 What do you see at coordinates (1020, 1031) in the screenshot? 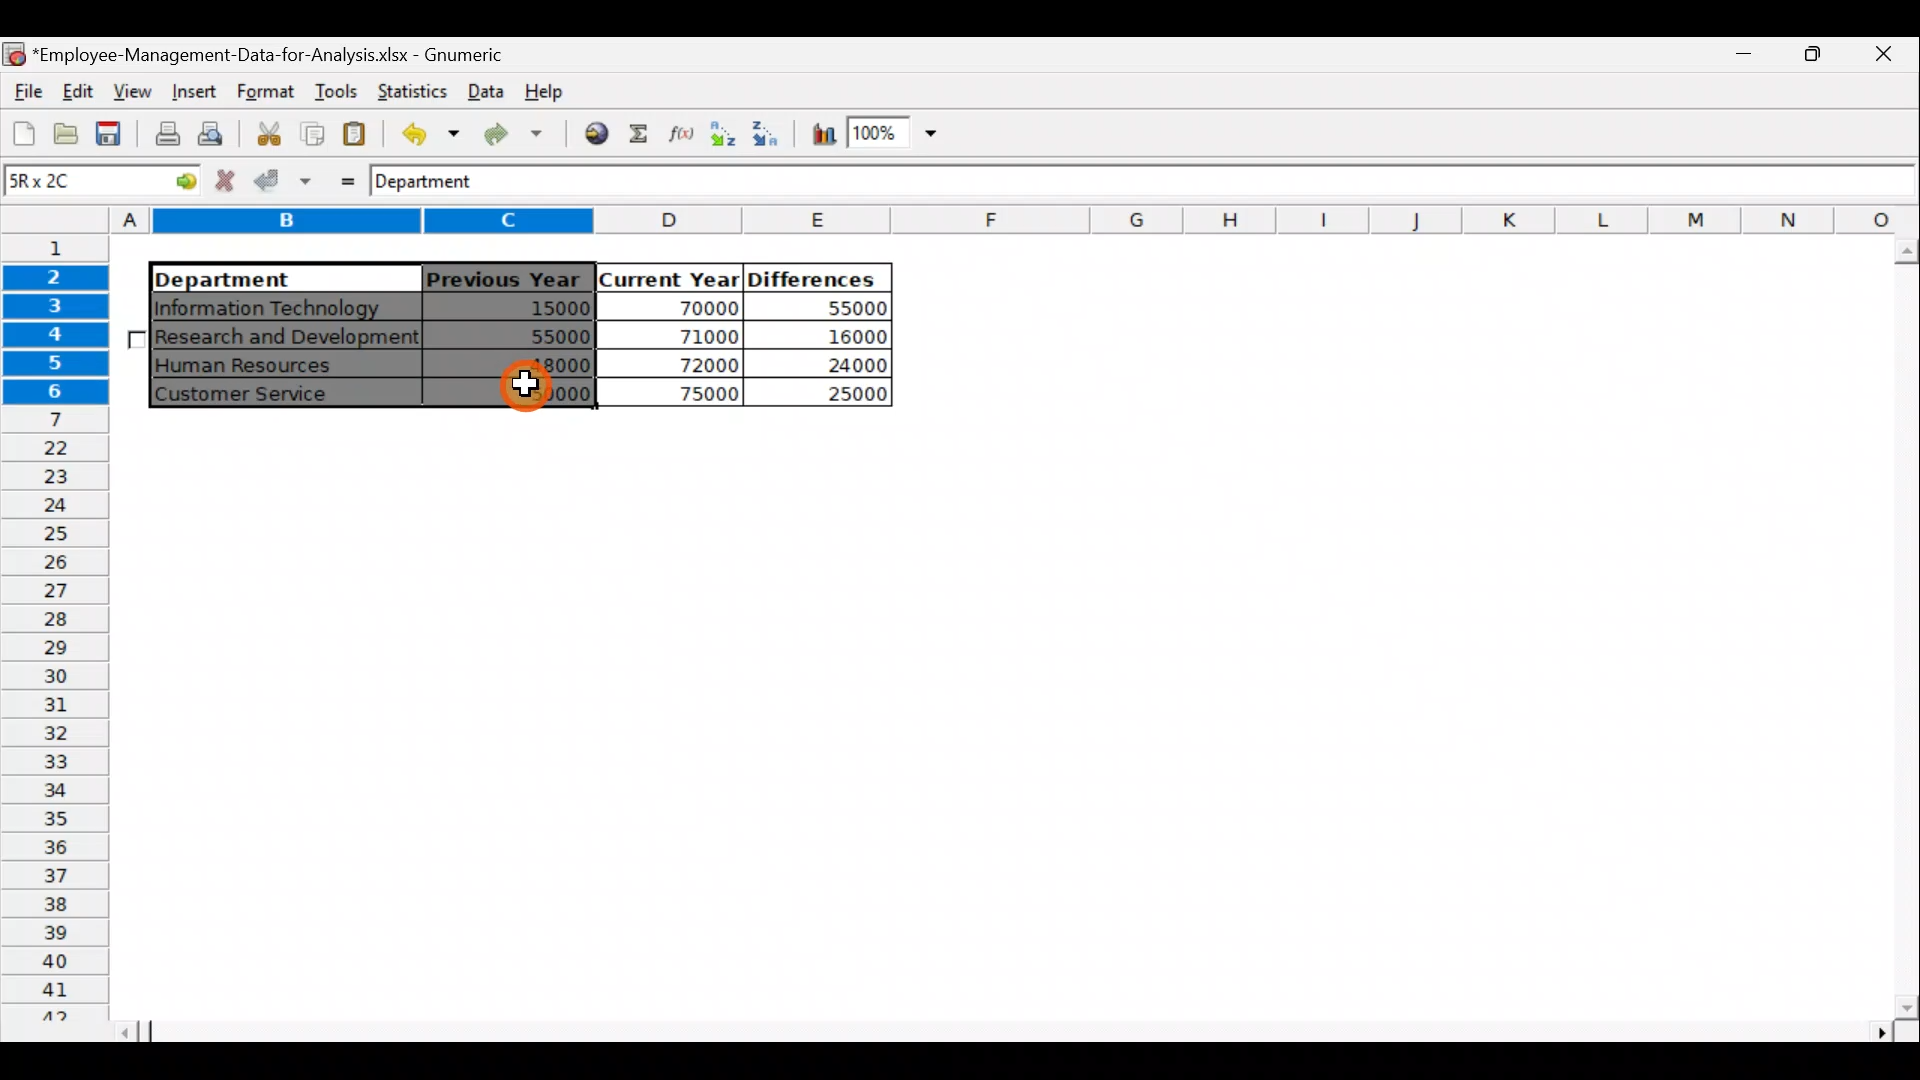
I see `Scroll bar` at bounding box center [1020, 1031].